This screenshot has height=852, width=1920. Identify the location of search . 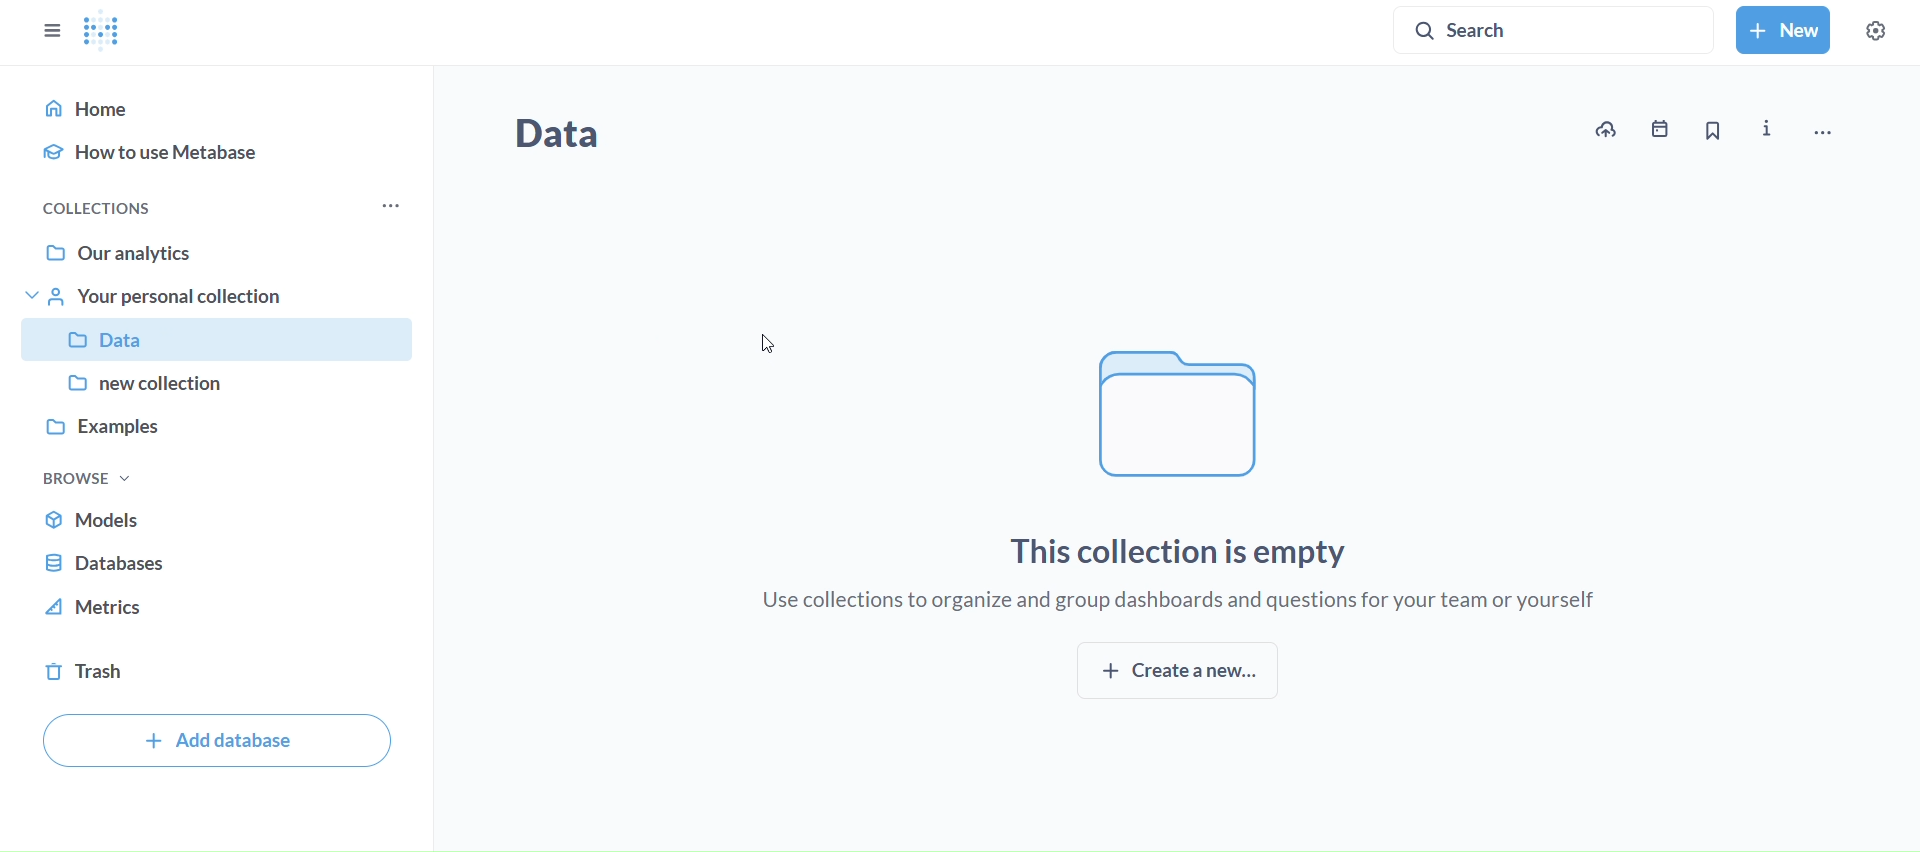
(1555, 33).